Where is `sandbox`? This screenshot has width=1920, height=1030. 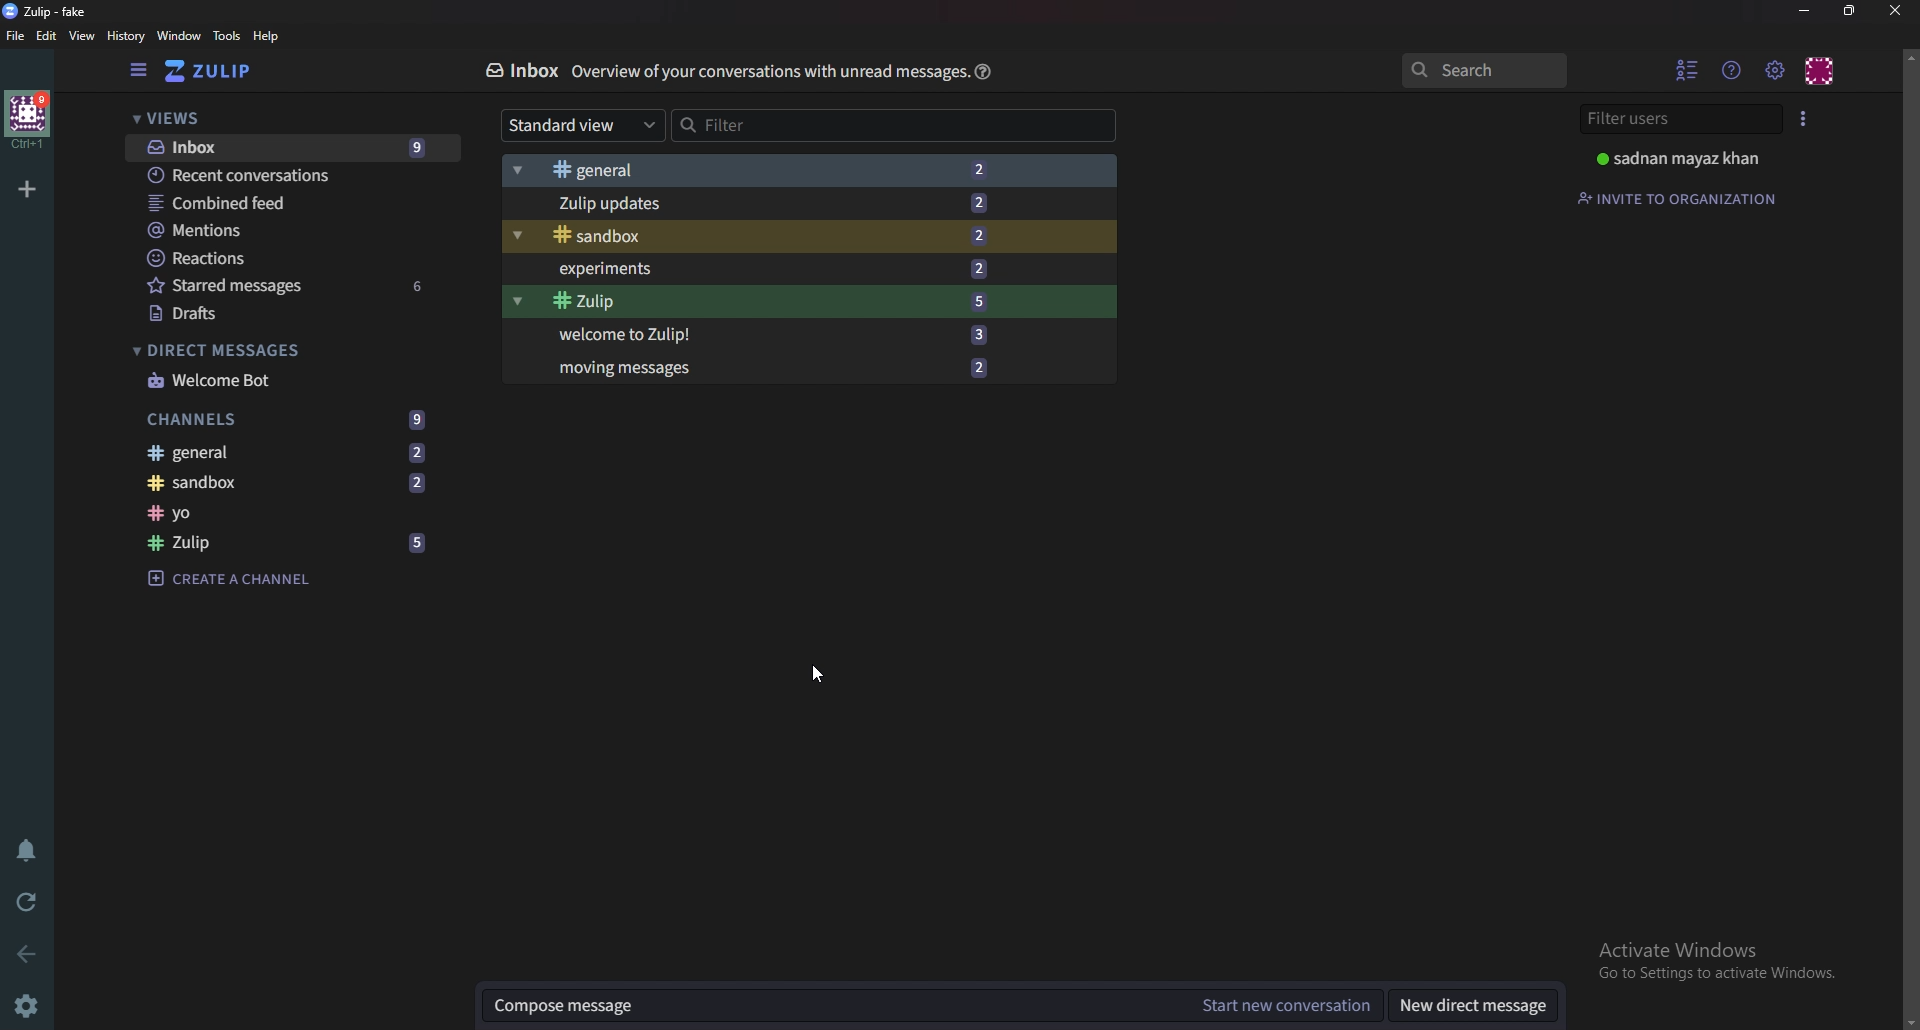 sandbox is located at coordinates (283, 484).